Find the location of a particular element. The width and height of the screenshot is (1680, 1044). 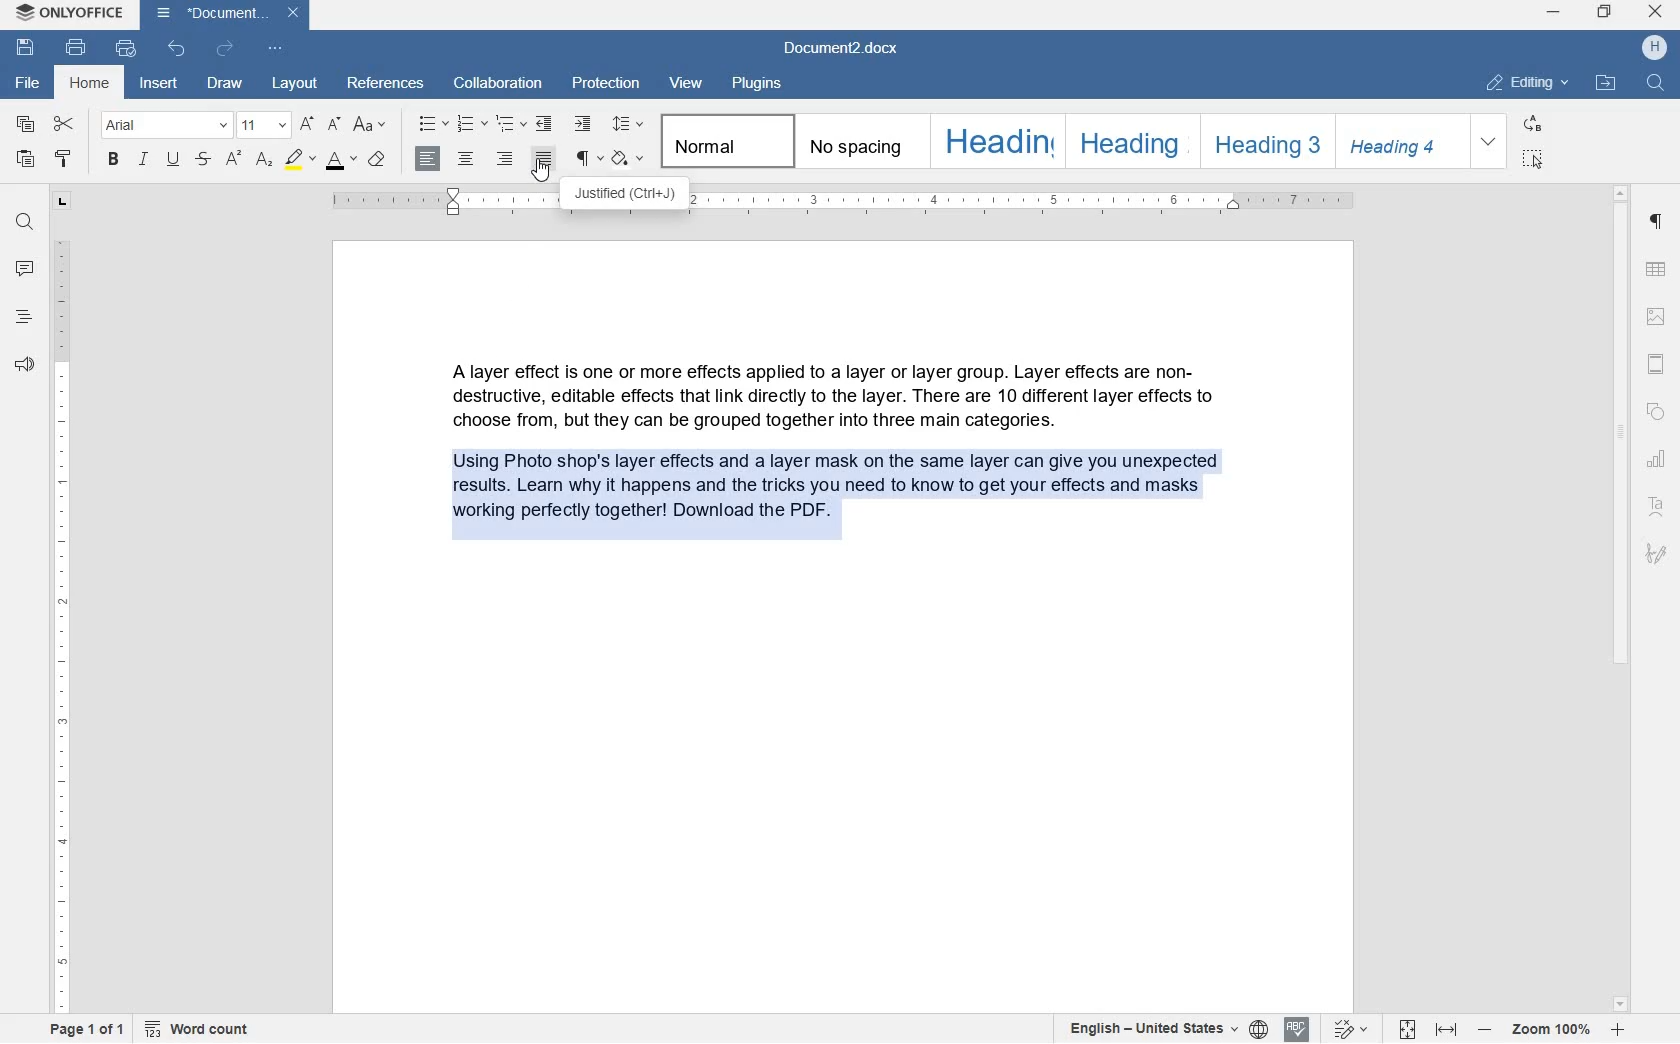

SUPERSCRIPT is located at coordinates (233, 160).